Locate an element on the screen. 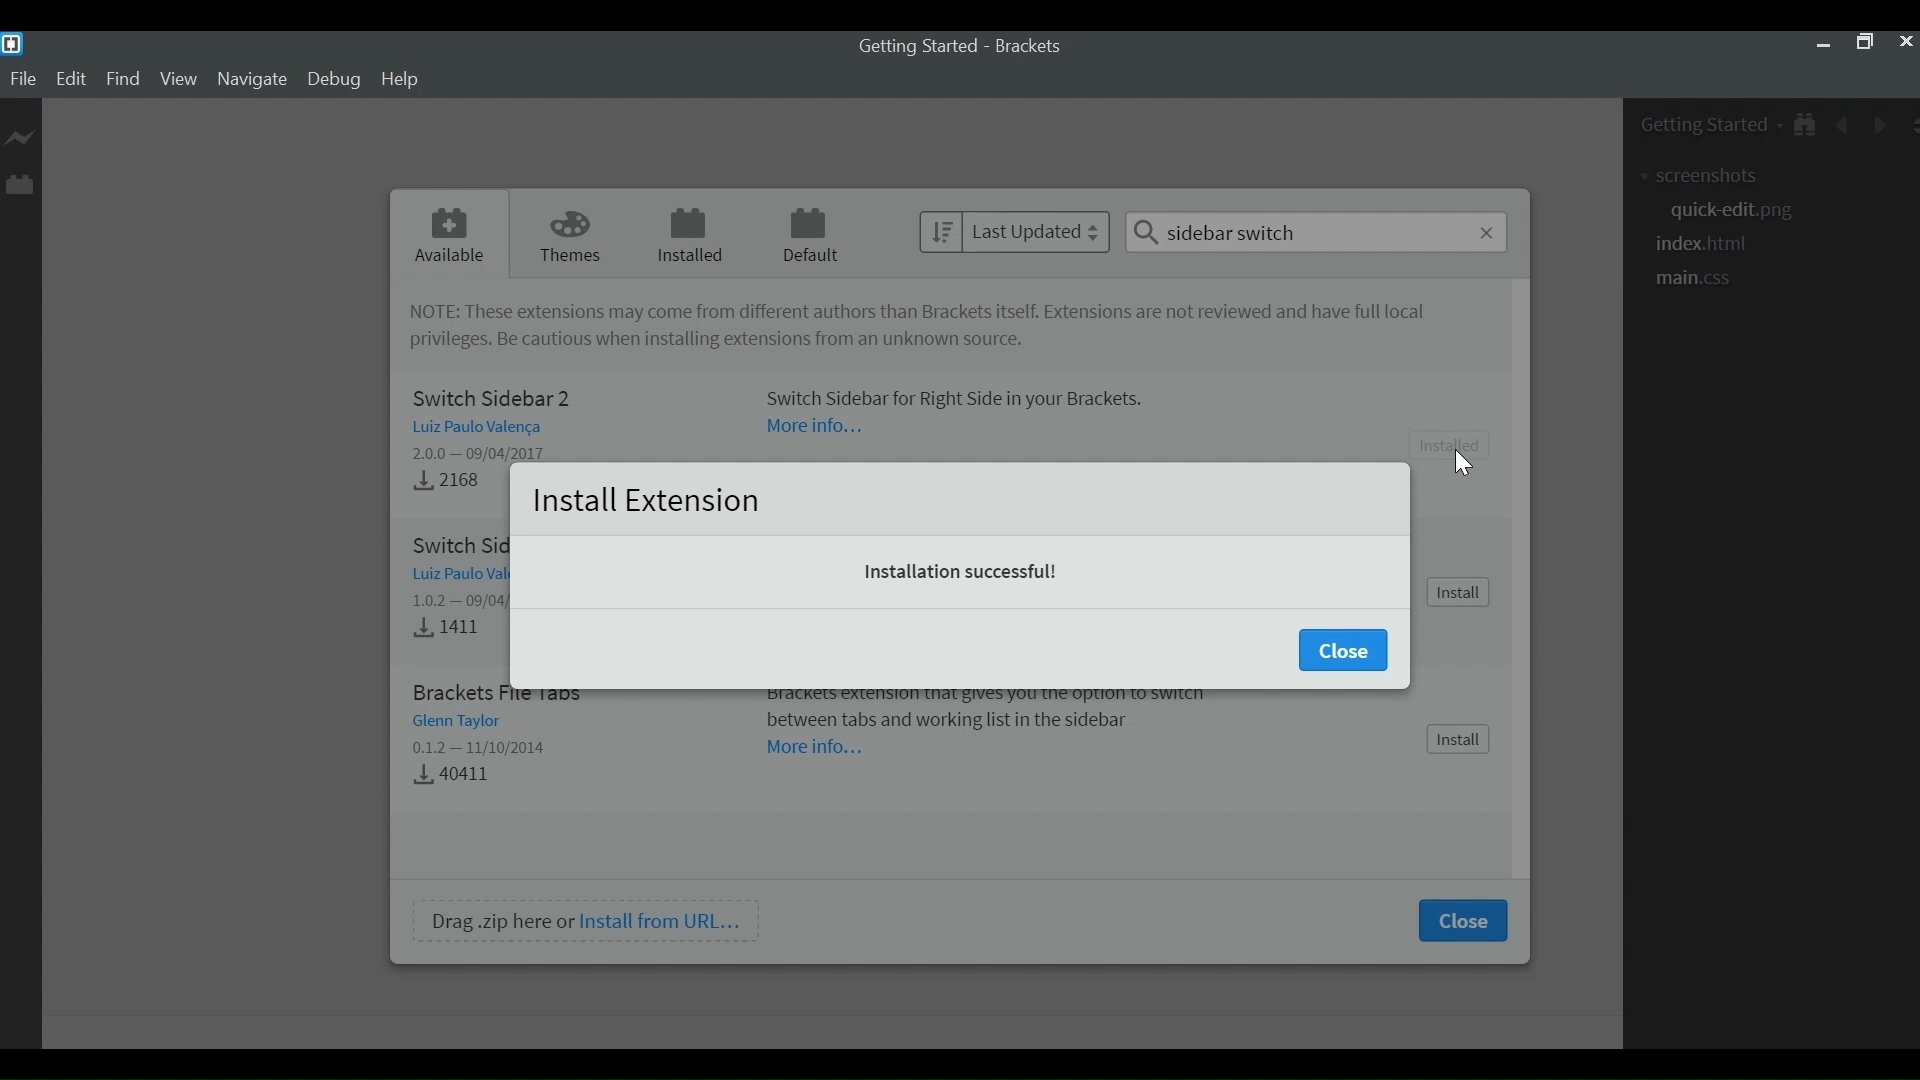 The image size is (1920, 1080). install is located at coordinates (1456, 739).